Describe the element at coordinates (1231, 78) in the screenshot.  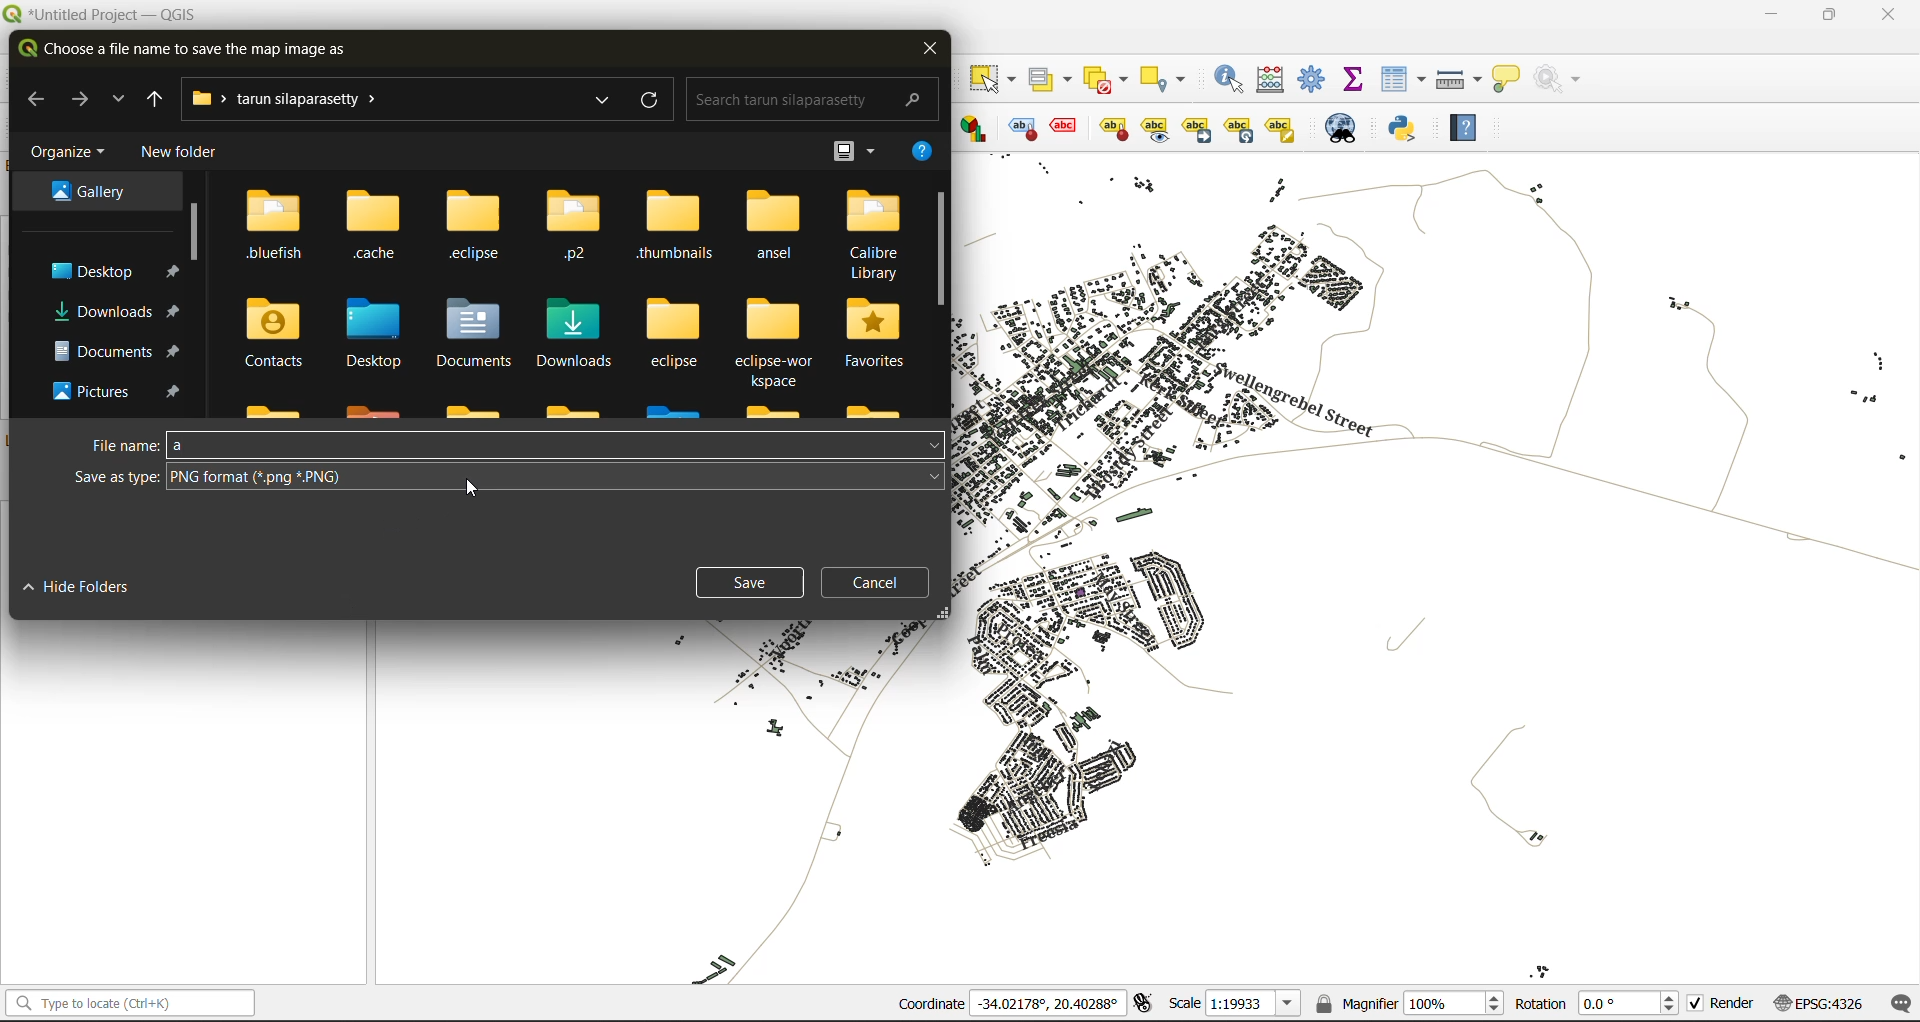
I see `identify features` at that location.